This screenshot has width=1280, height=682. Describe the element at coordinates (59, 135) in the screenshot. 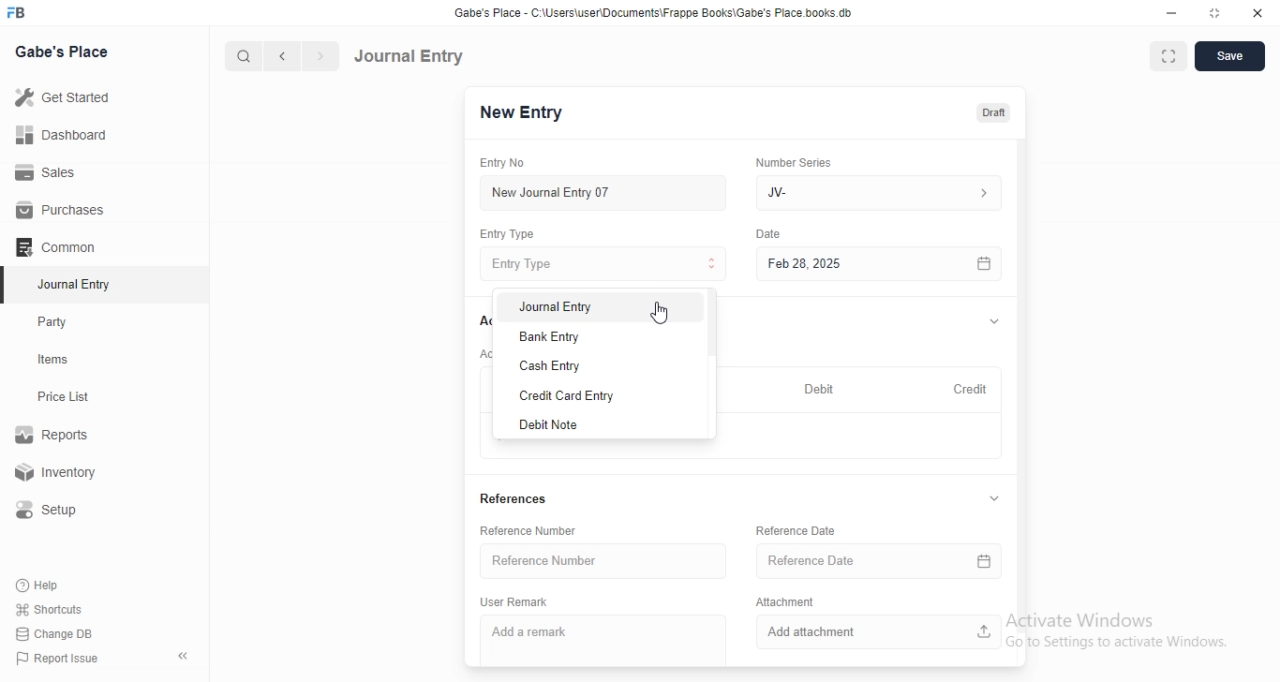

I see `Dashboard` at that location.